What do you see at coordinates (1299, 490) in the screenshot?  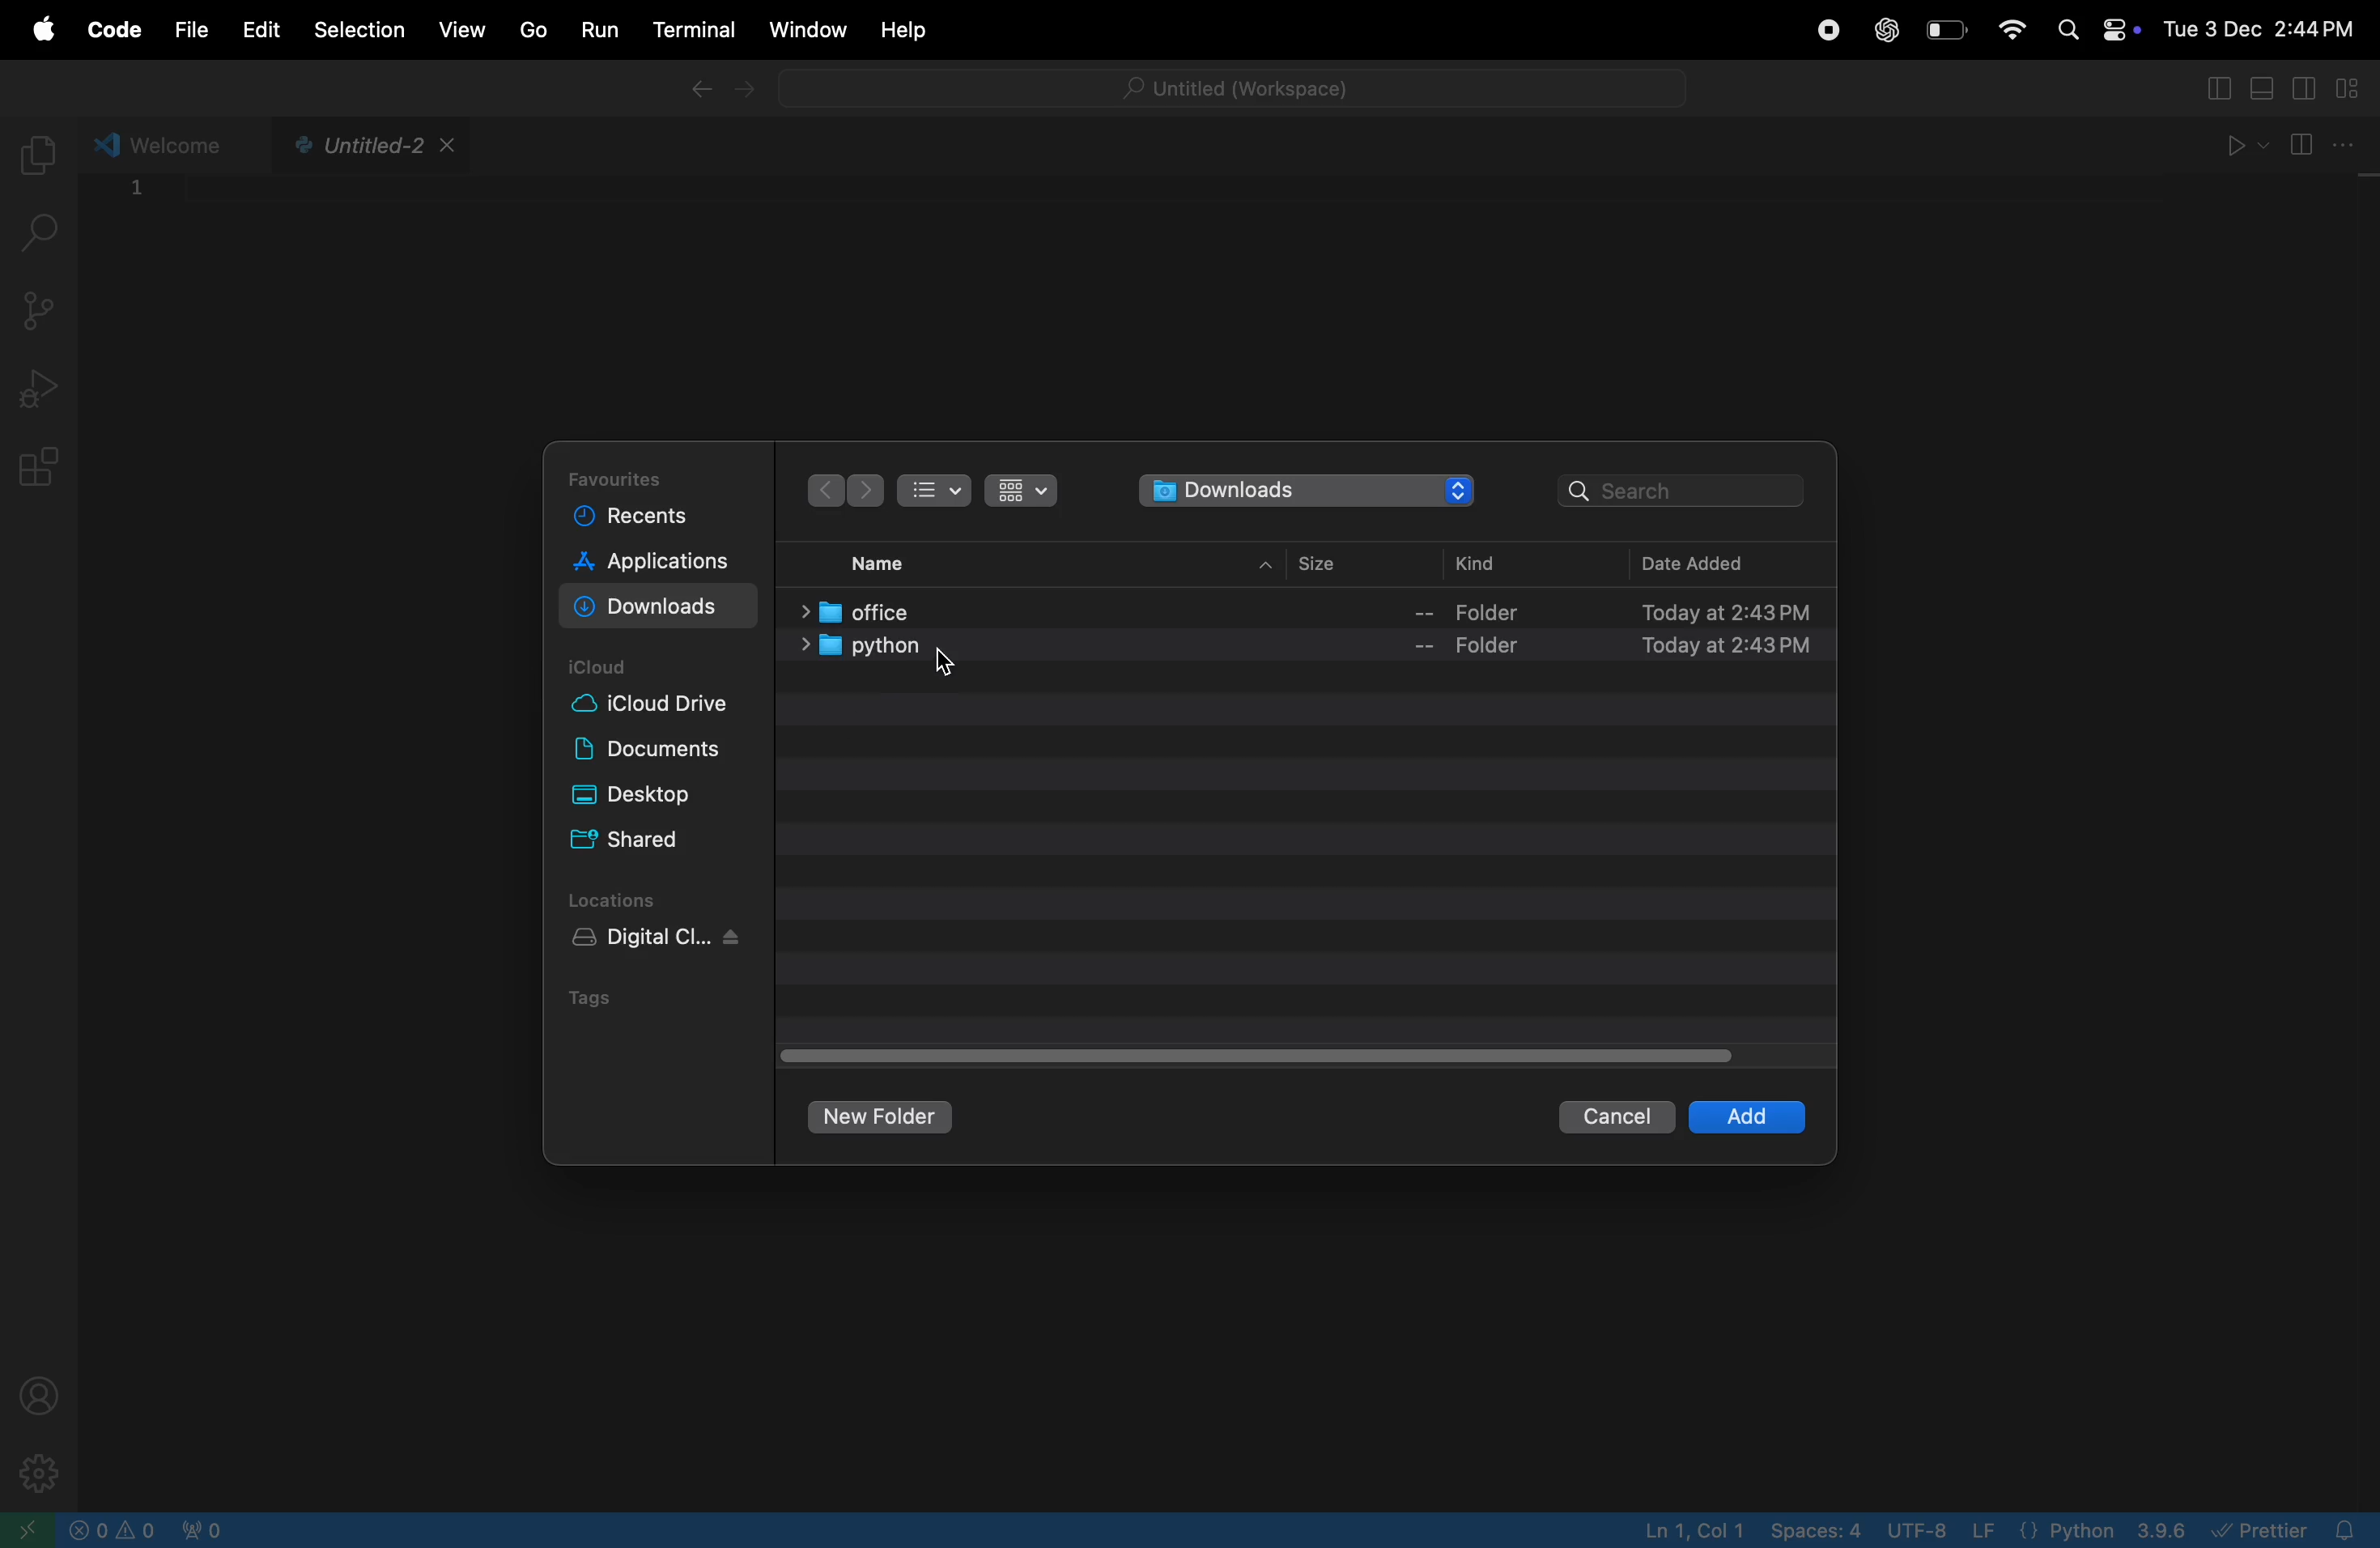 I see `downloads` at bounding box center [1299, 490].